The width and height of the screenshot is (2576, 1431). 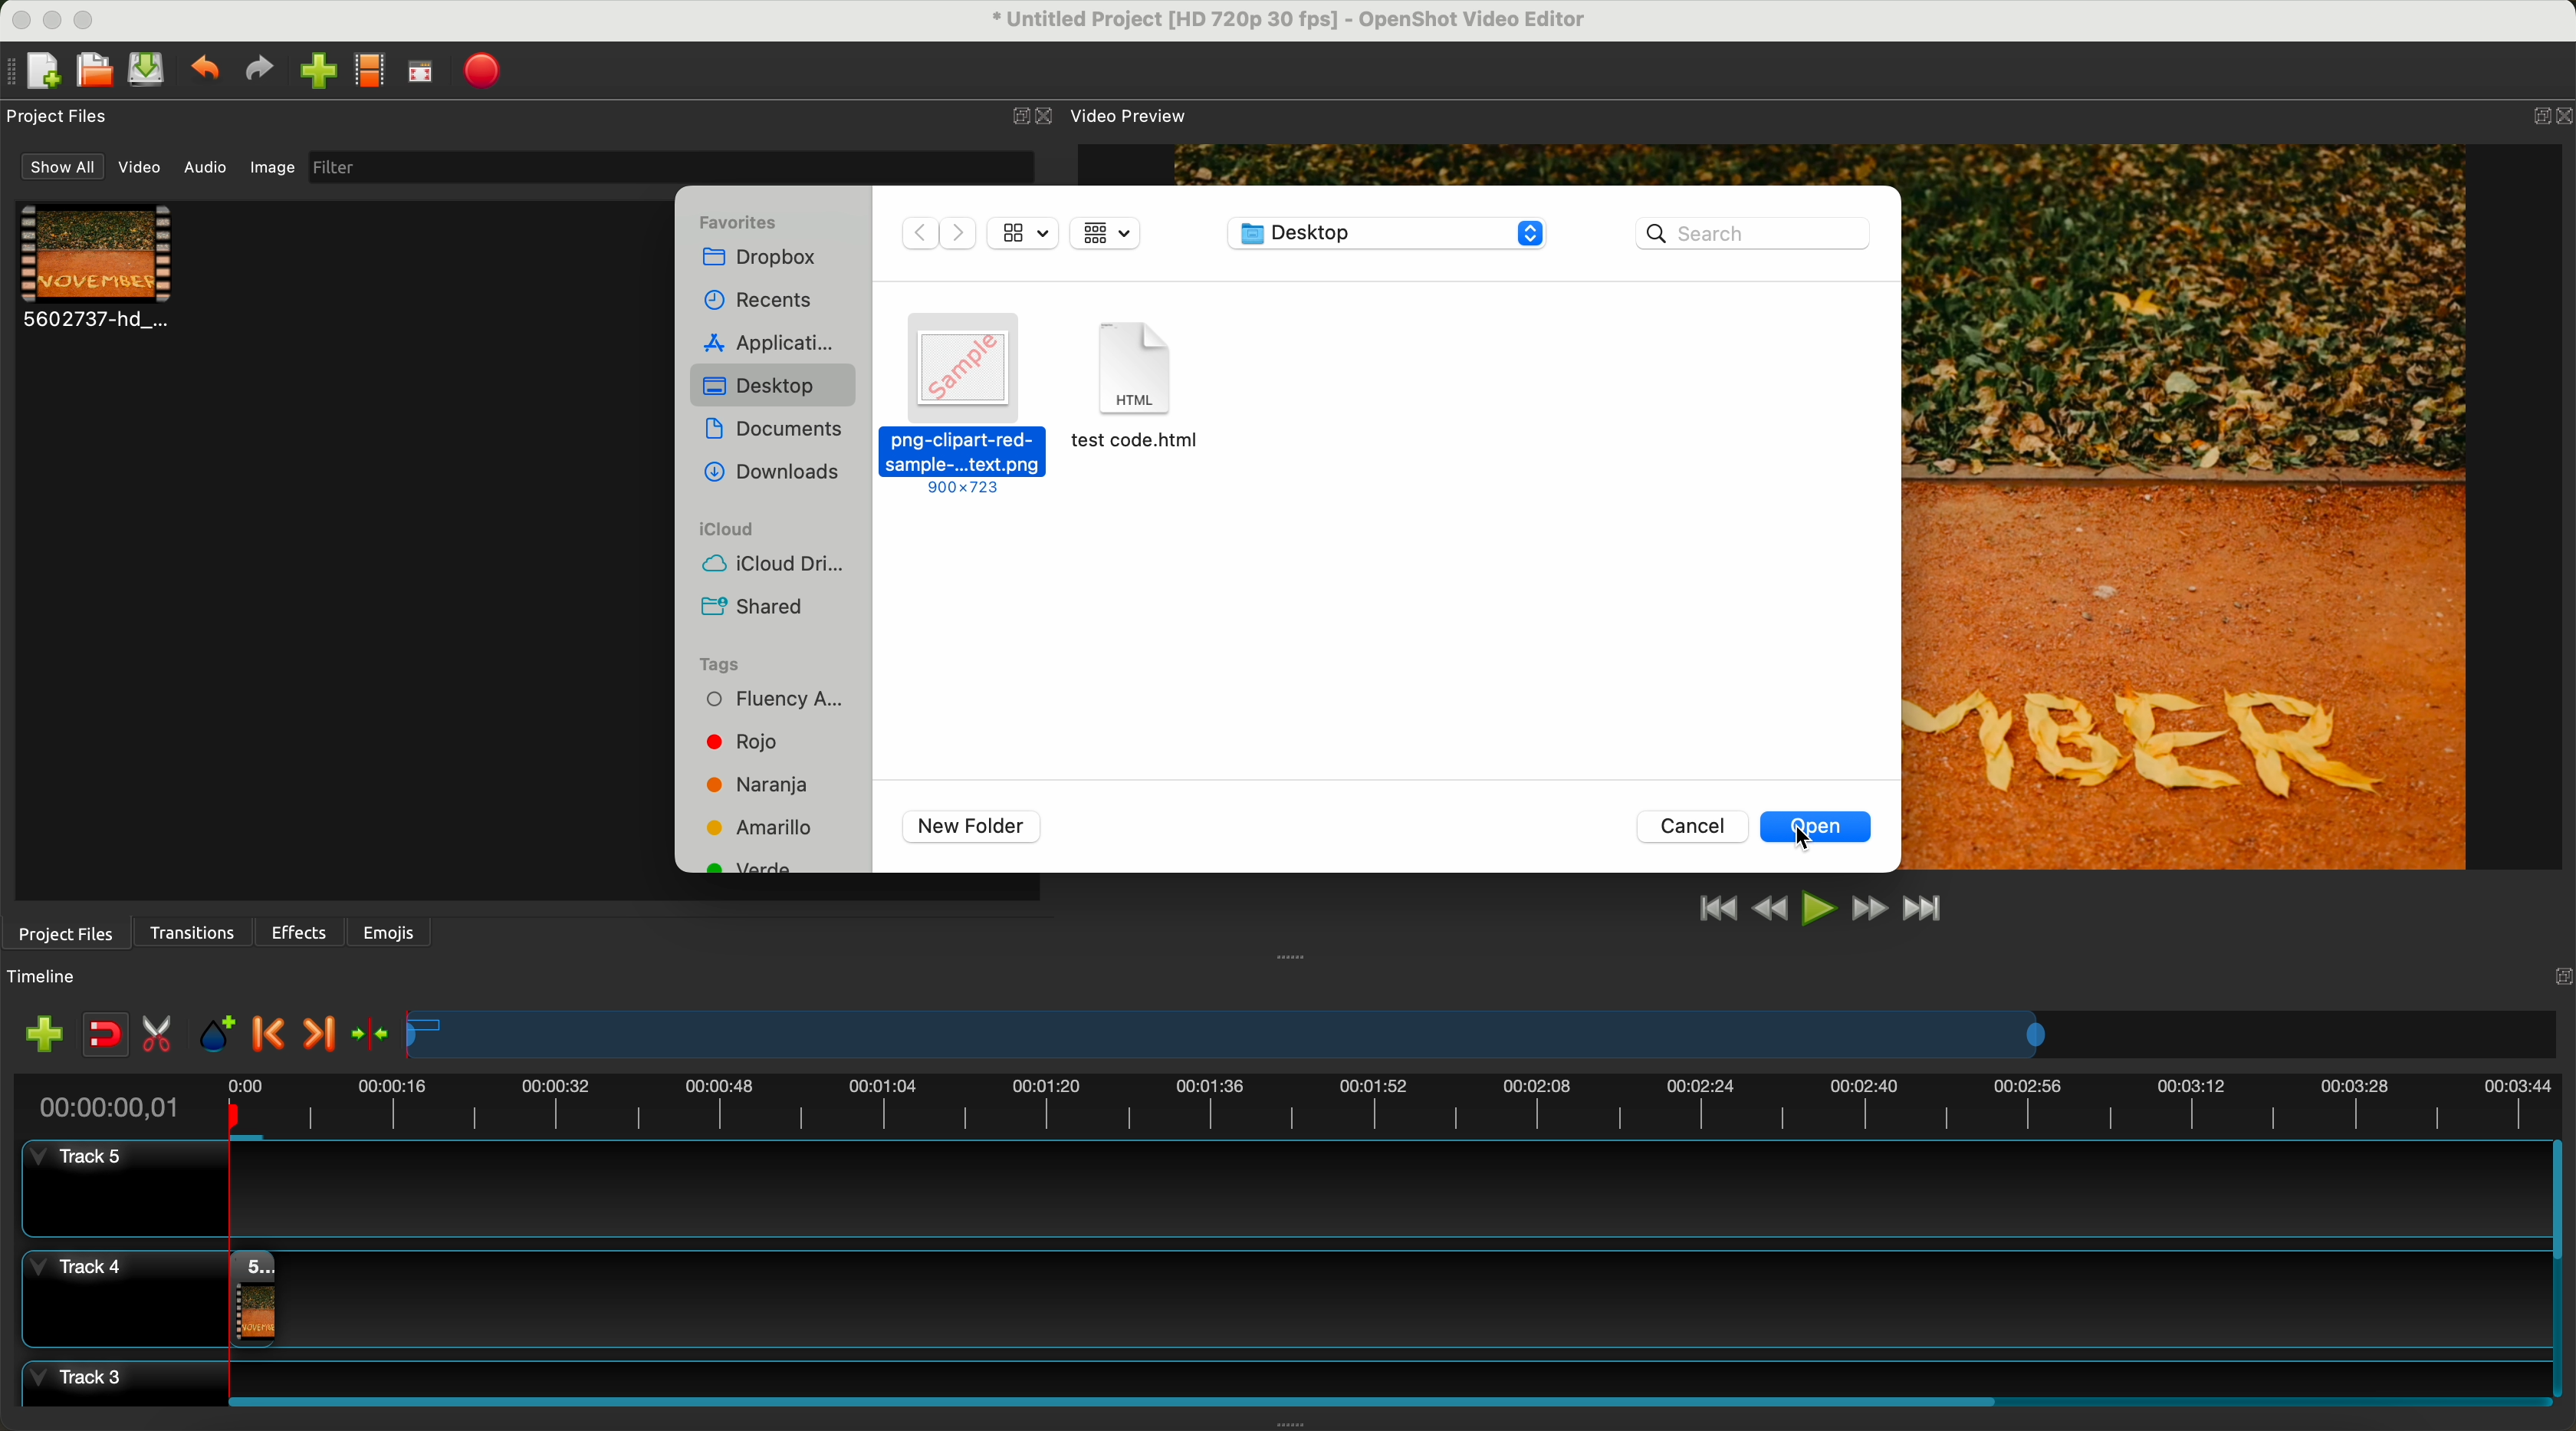 What do you see at coordinates (206, 166) in the screenshot?
I see `audio` at bounding box center [206, 166].